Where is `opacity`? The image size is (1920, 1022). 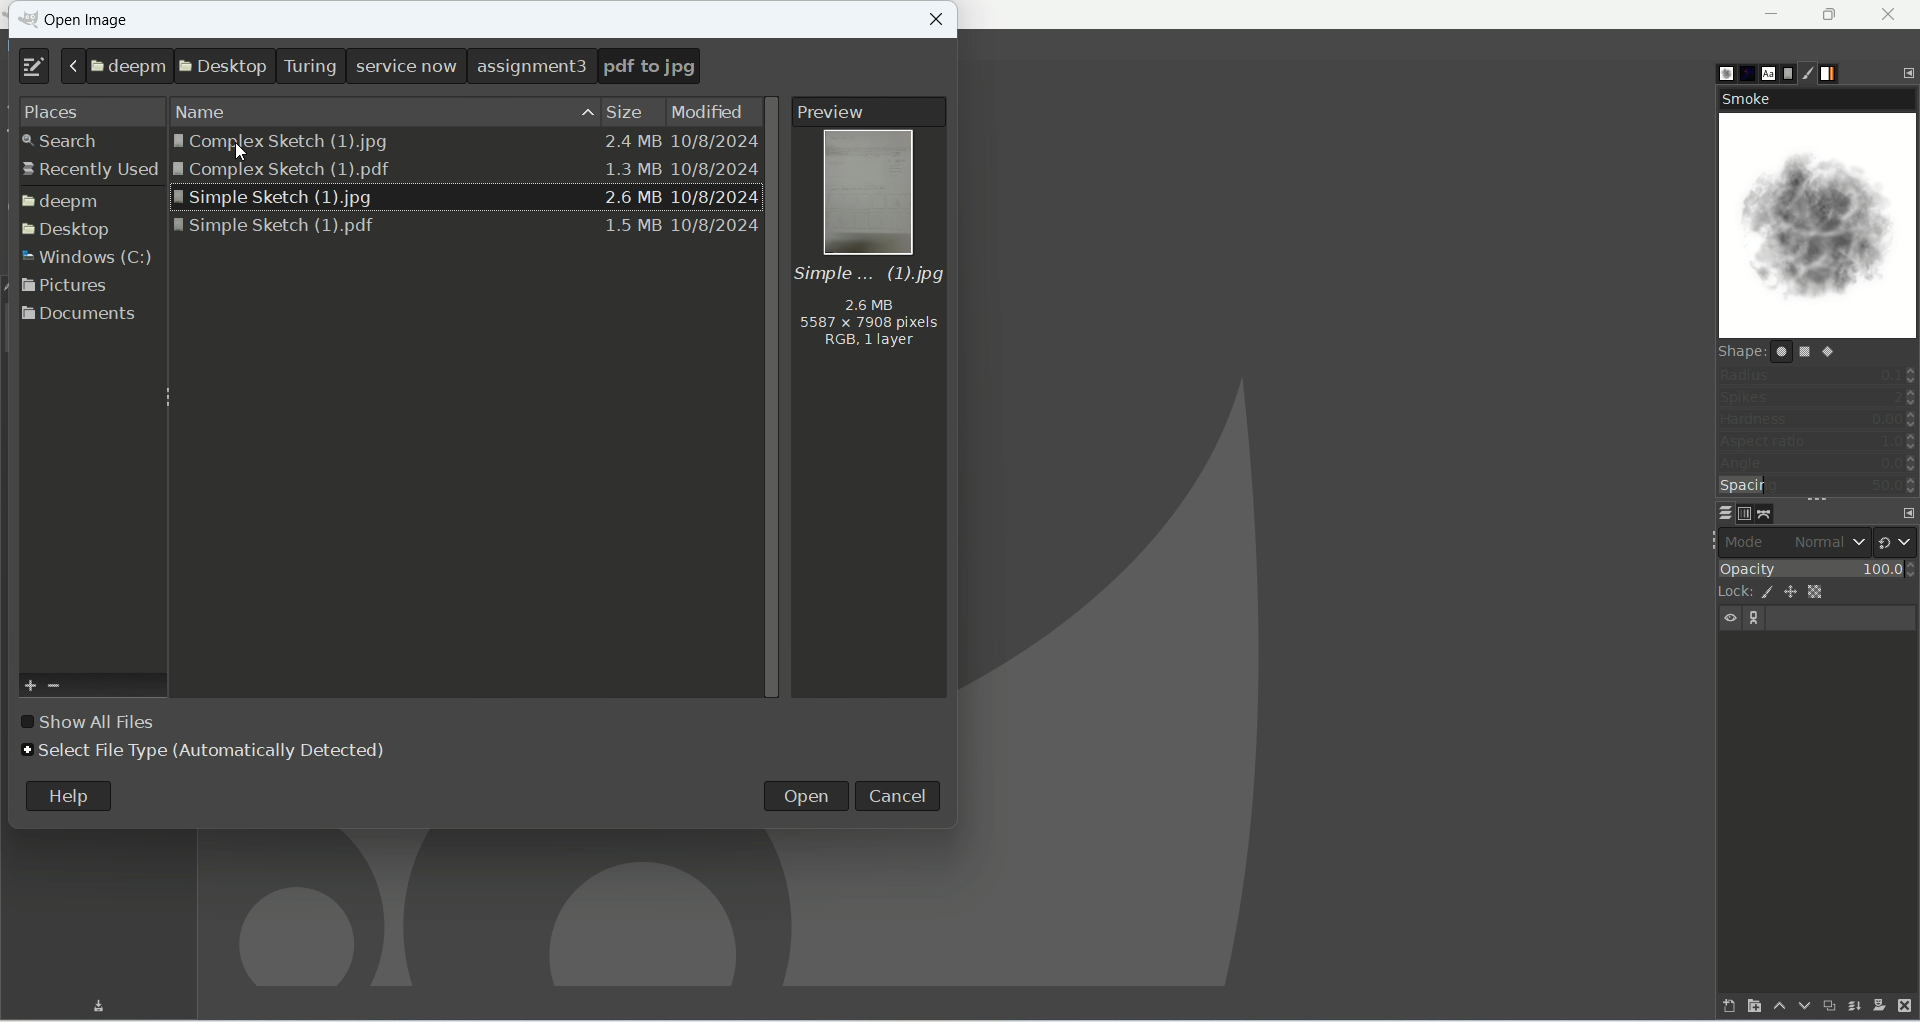 opacity is located at coordinates (1774, 571).